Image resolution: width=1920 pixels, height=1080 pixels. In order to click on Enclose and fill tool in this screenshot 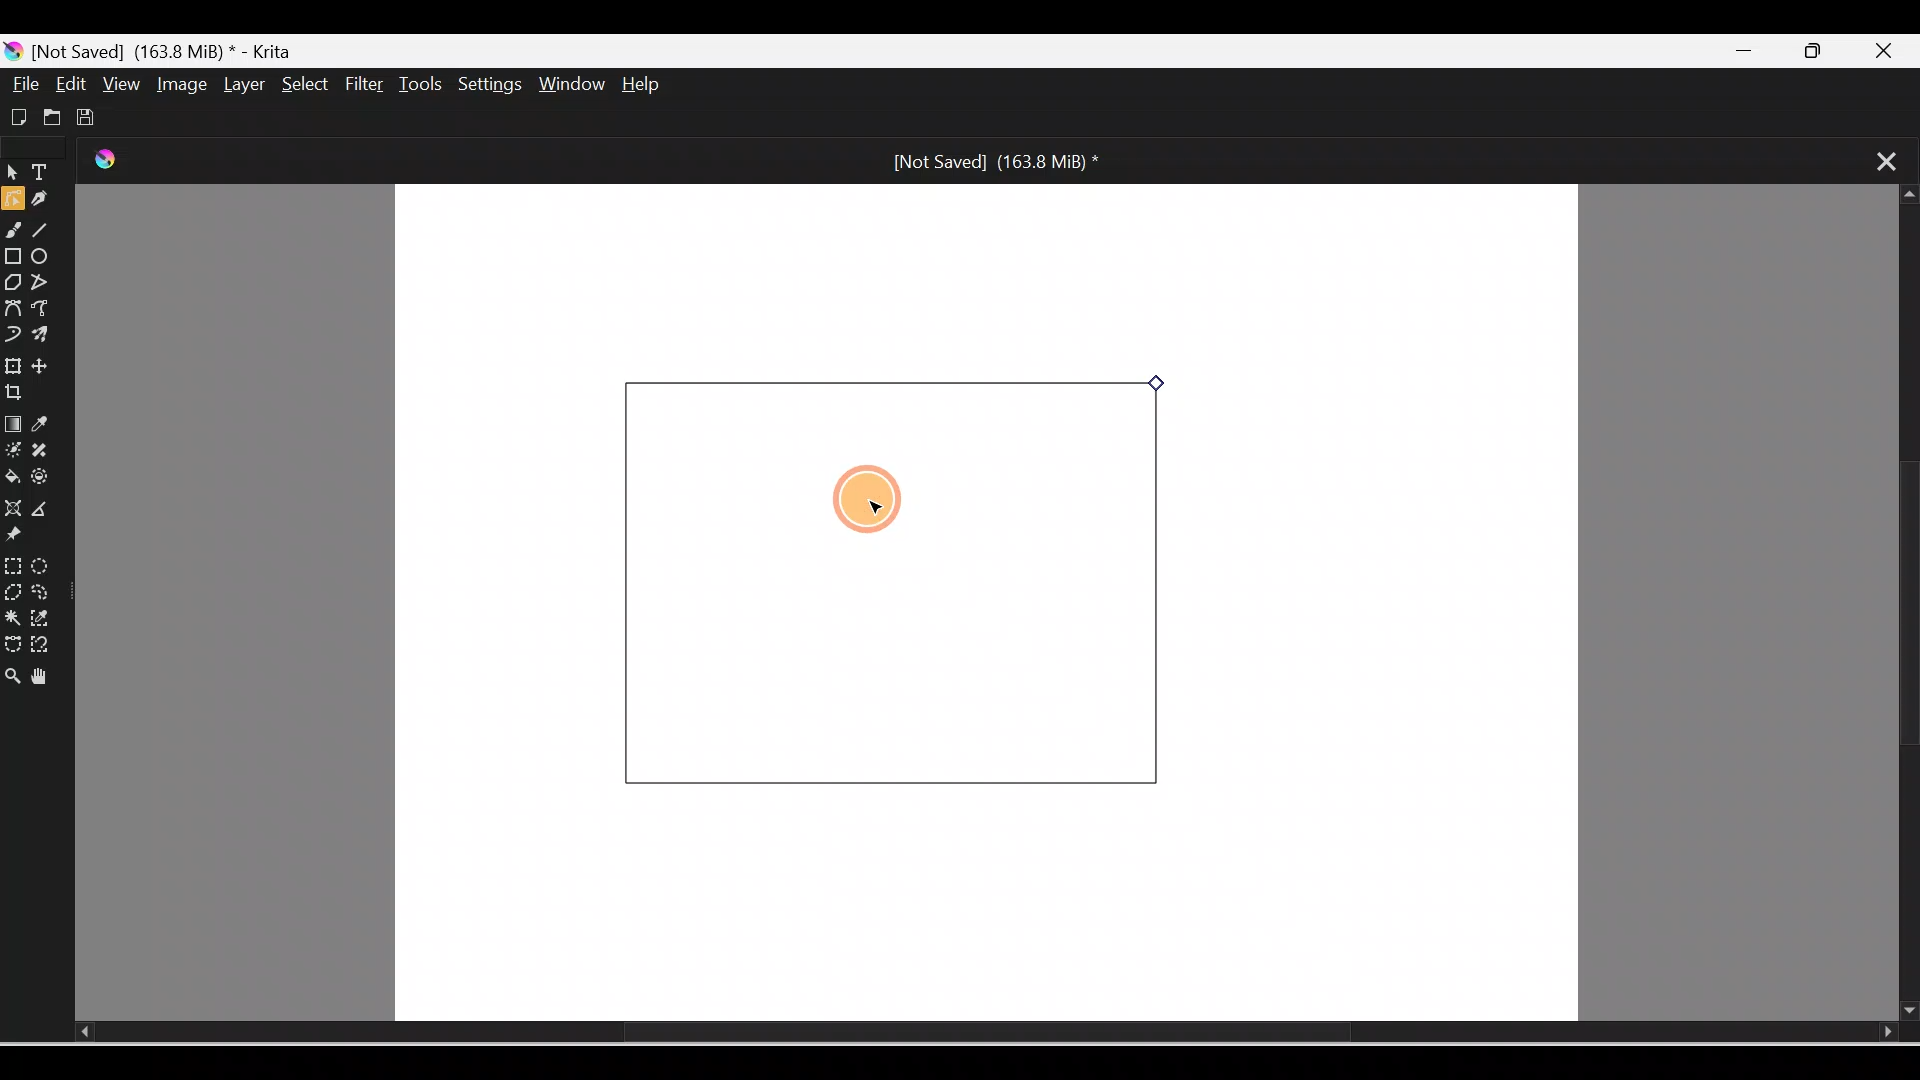, I will do `click(47, 481)`.